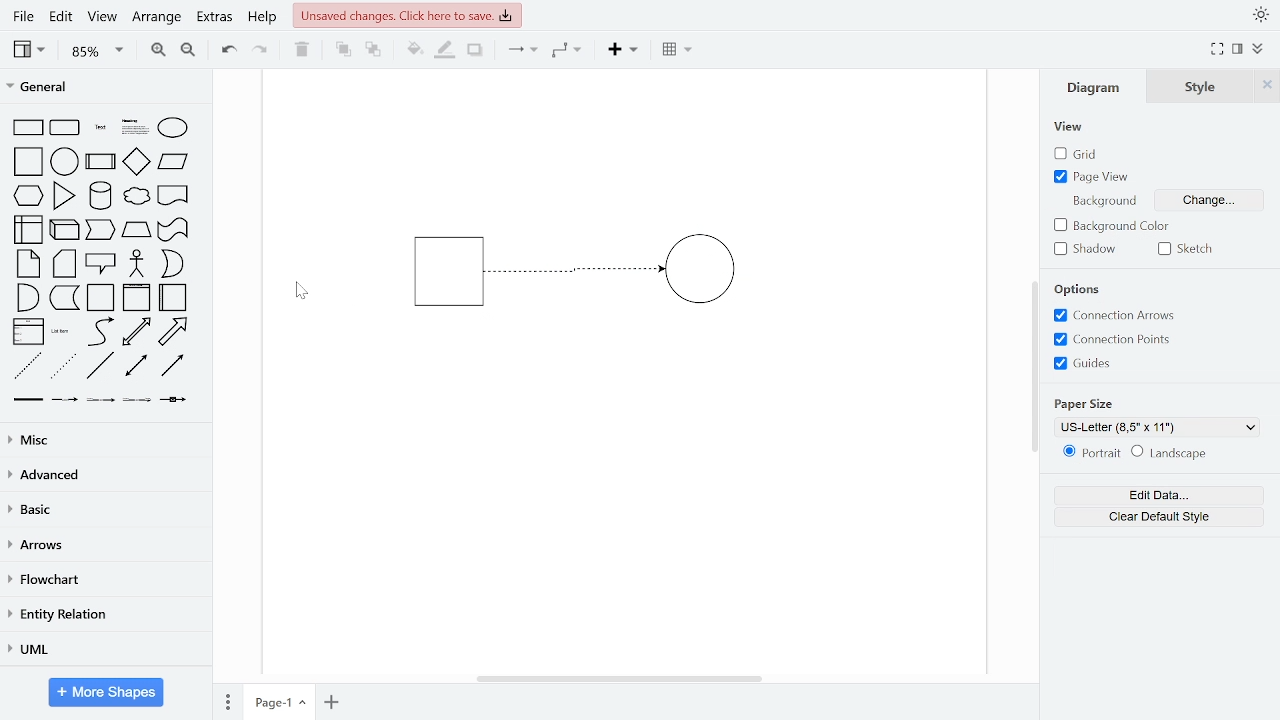 Image resolution: width=1280 pixels, height=720 pixels. What do you see at coordinates (1103, 173) in the screenshot?
I see `page view` at bounding box center [1103, 173].